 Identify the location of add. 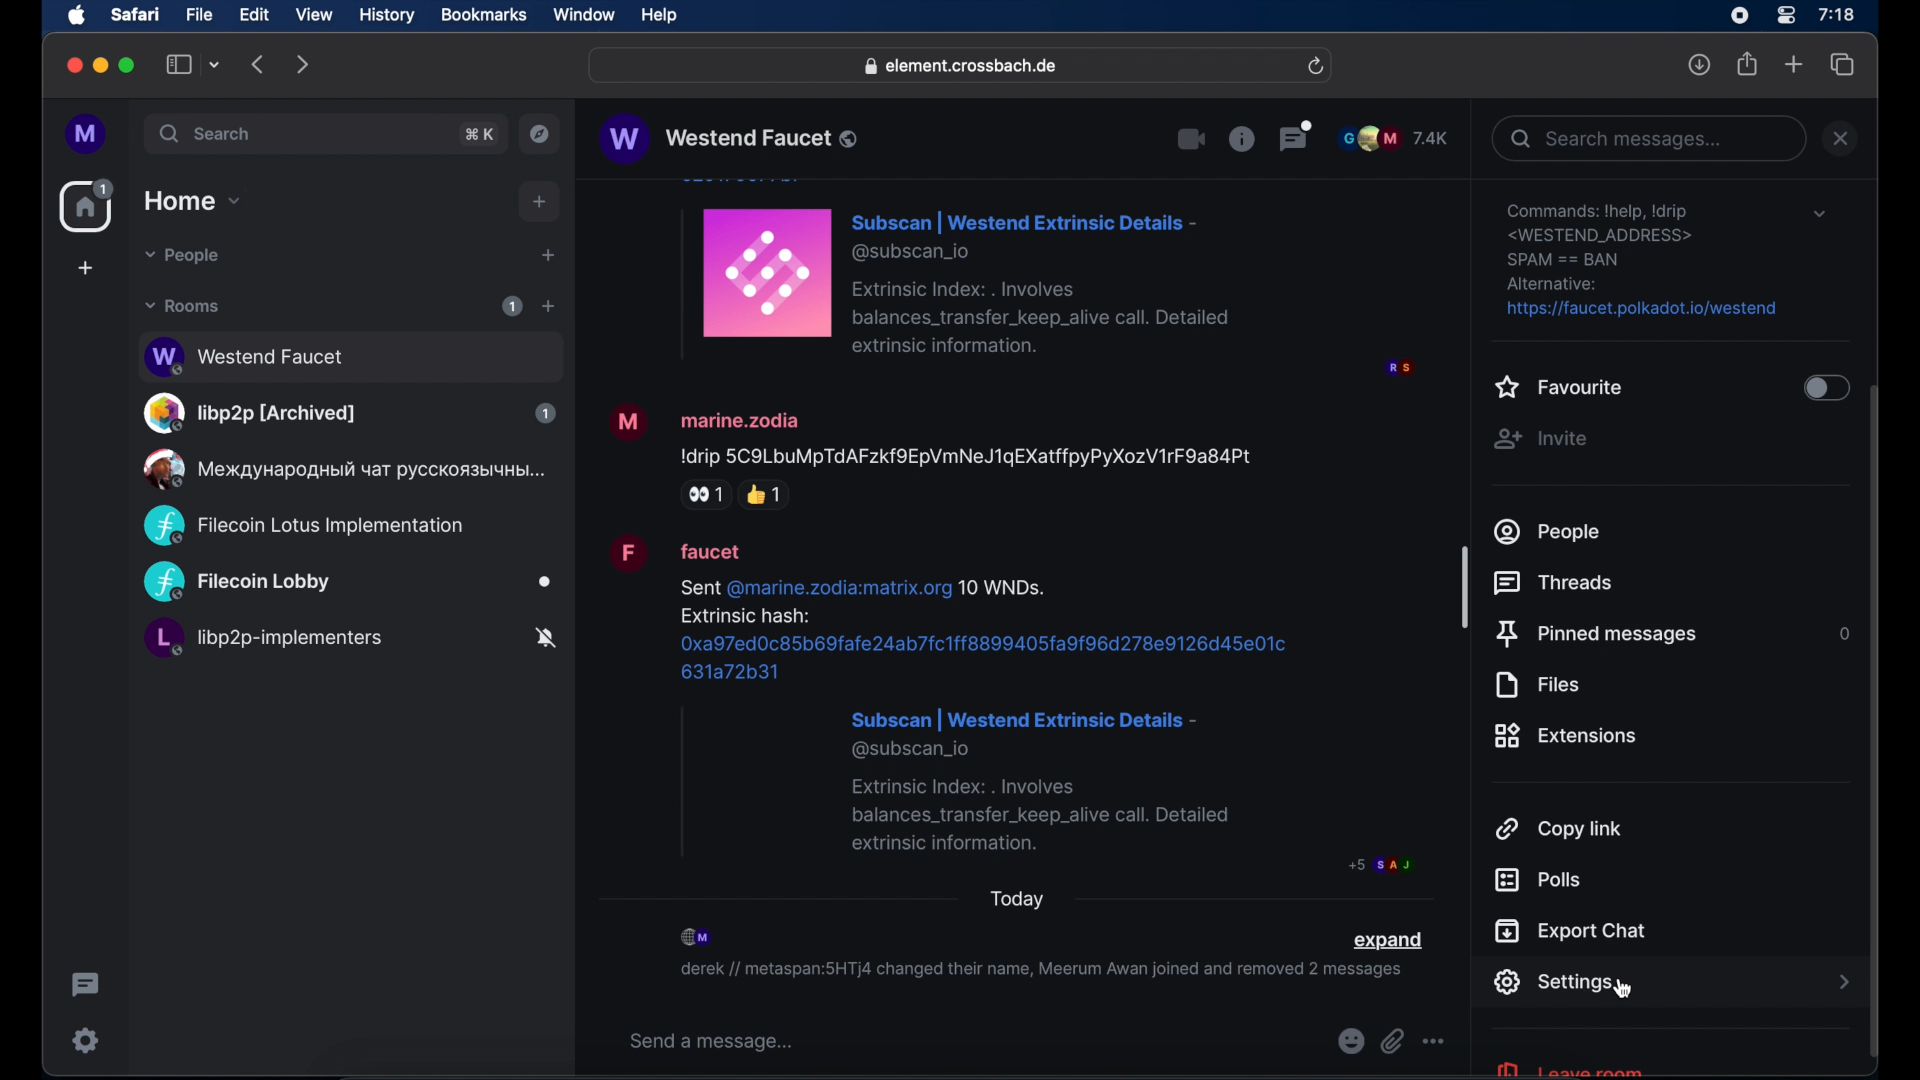
(540, 202).